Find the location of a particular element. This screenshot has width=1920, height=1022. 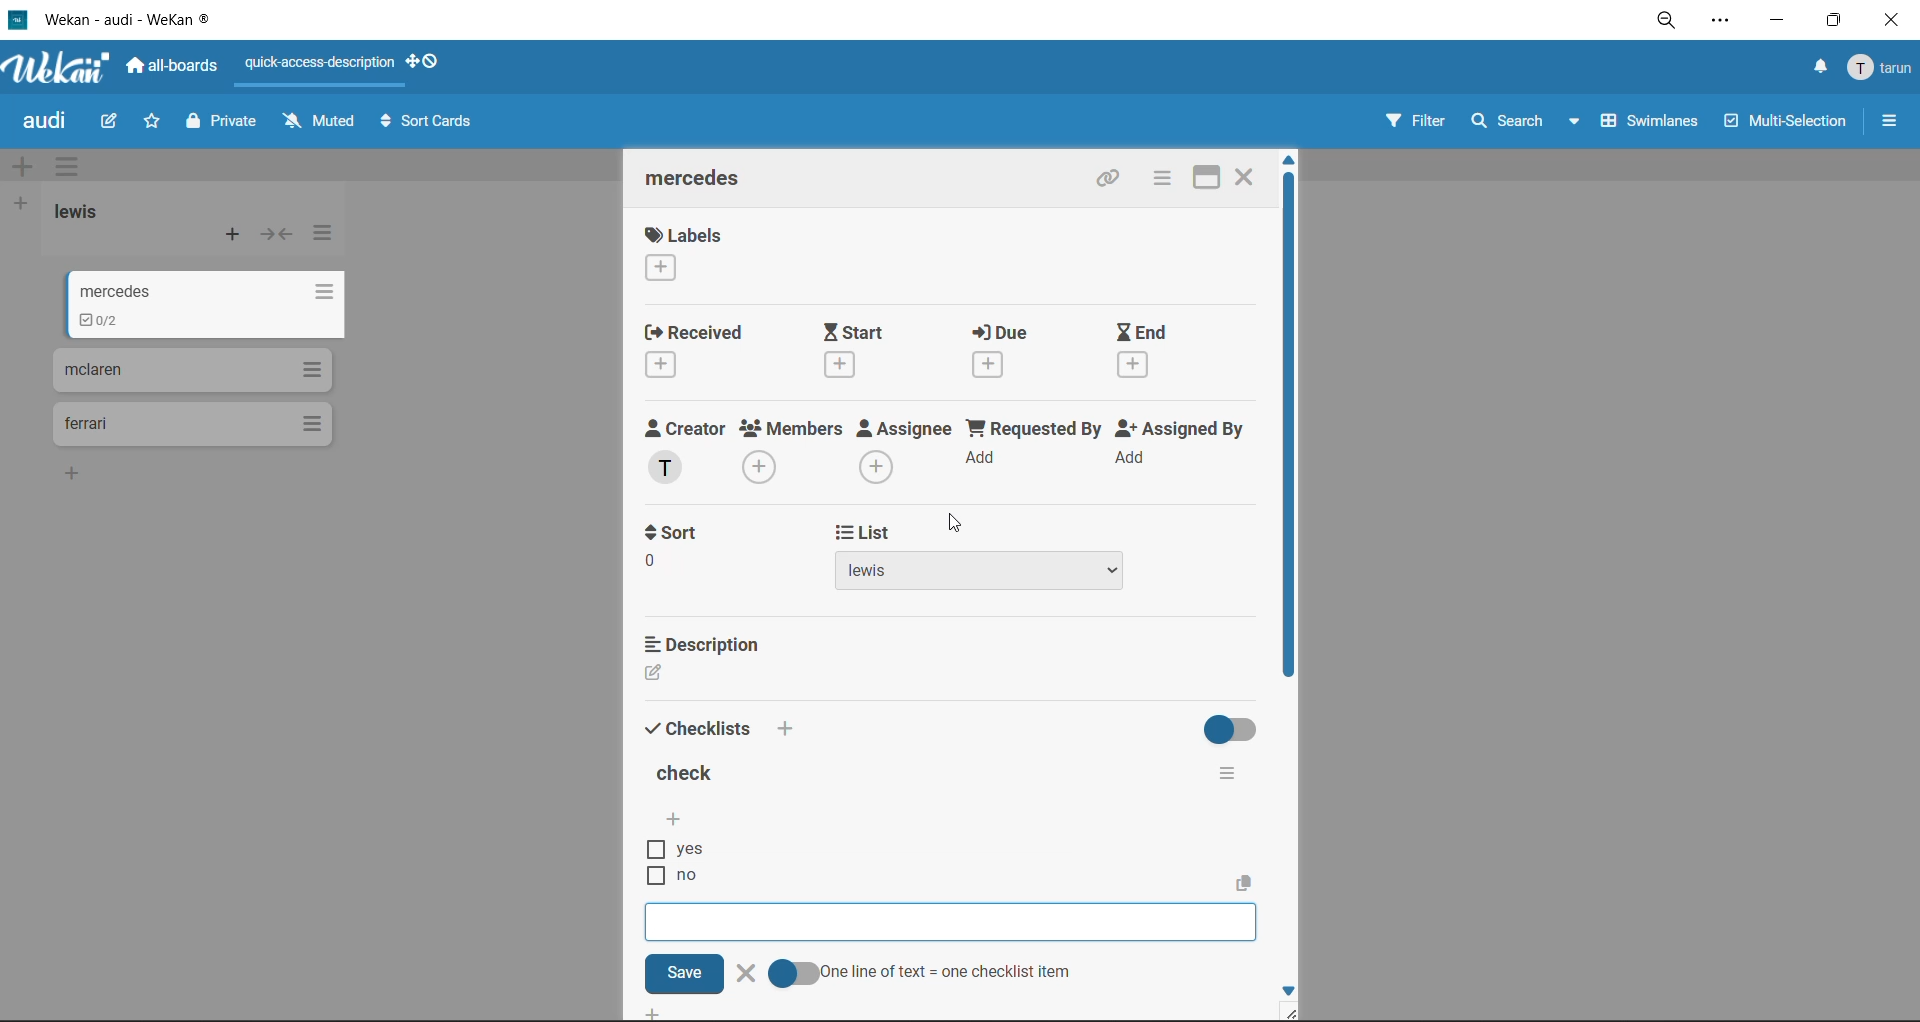

checklists is located at coordinates (699, 726).